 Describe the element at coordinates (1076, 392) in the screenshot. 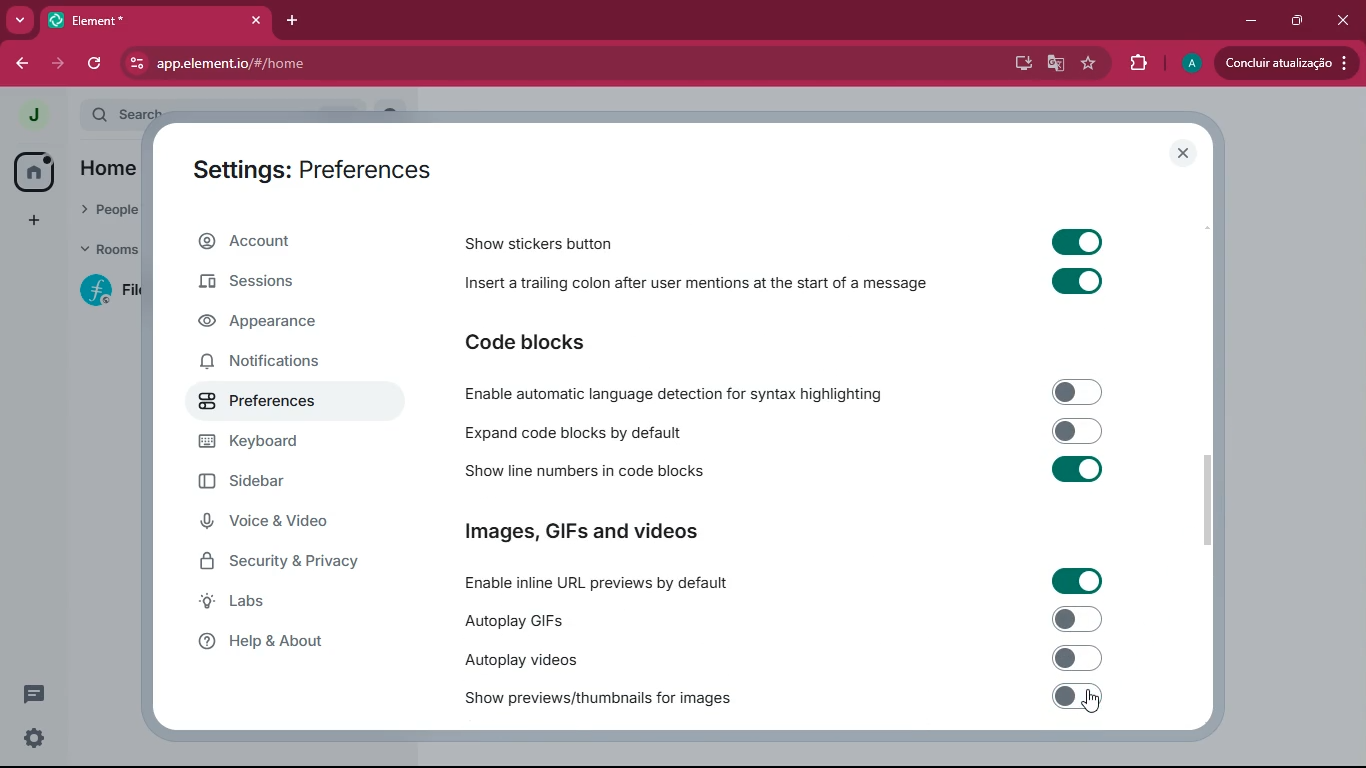

I see `Toggle off` at that location.